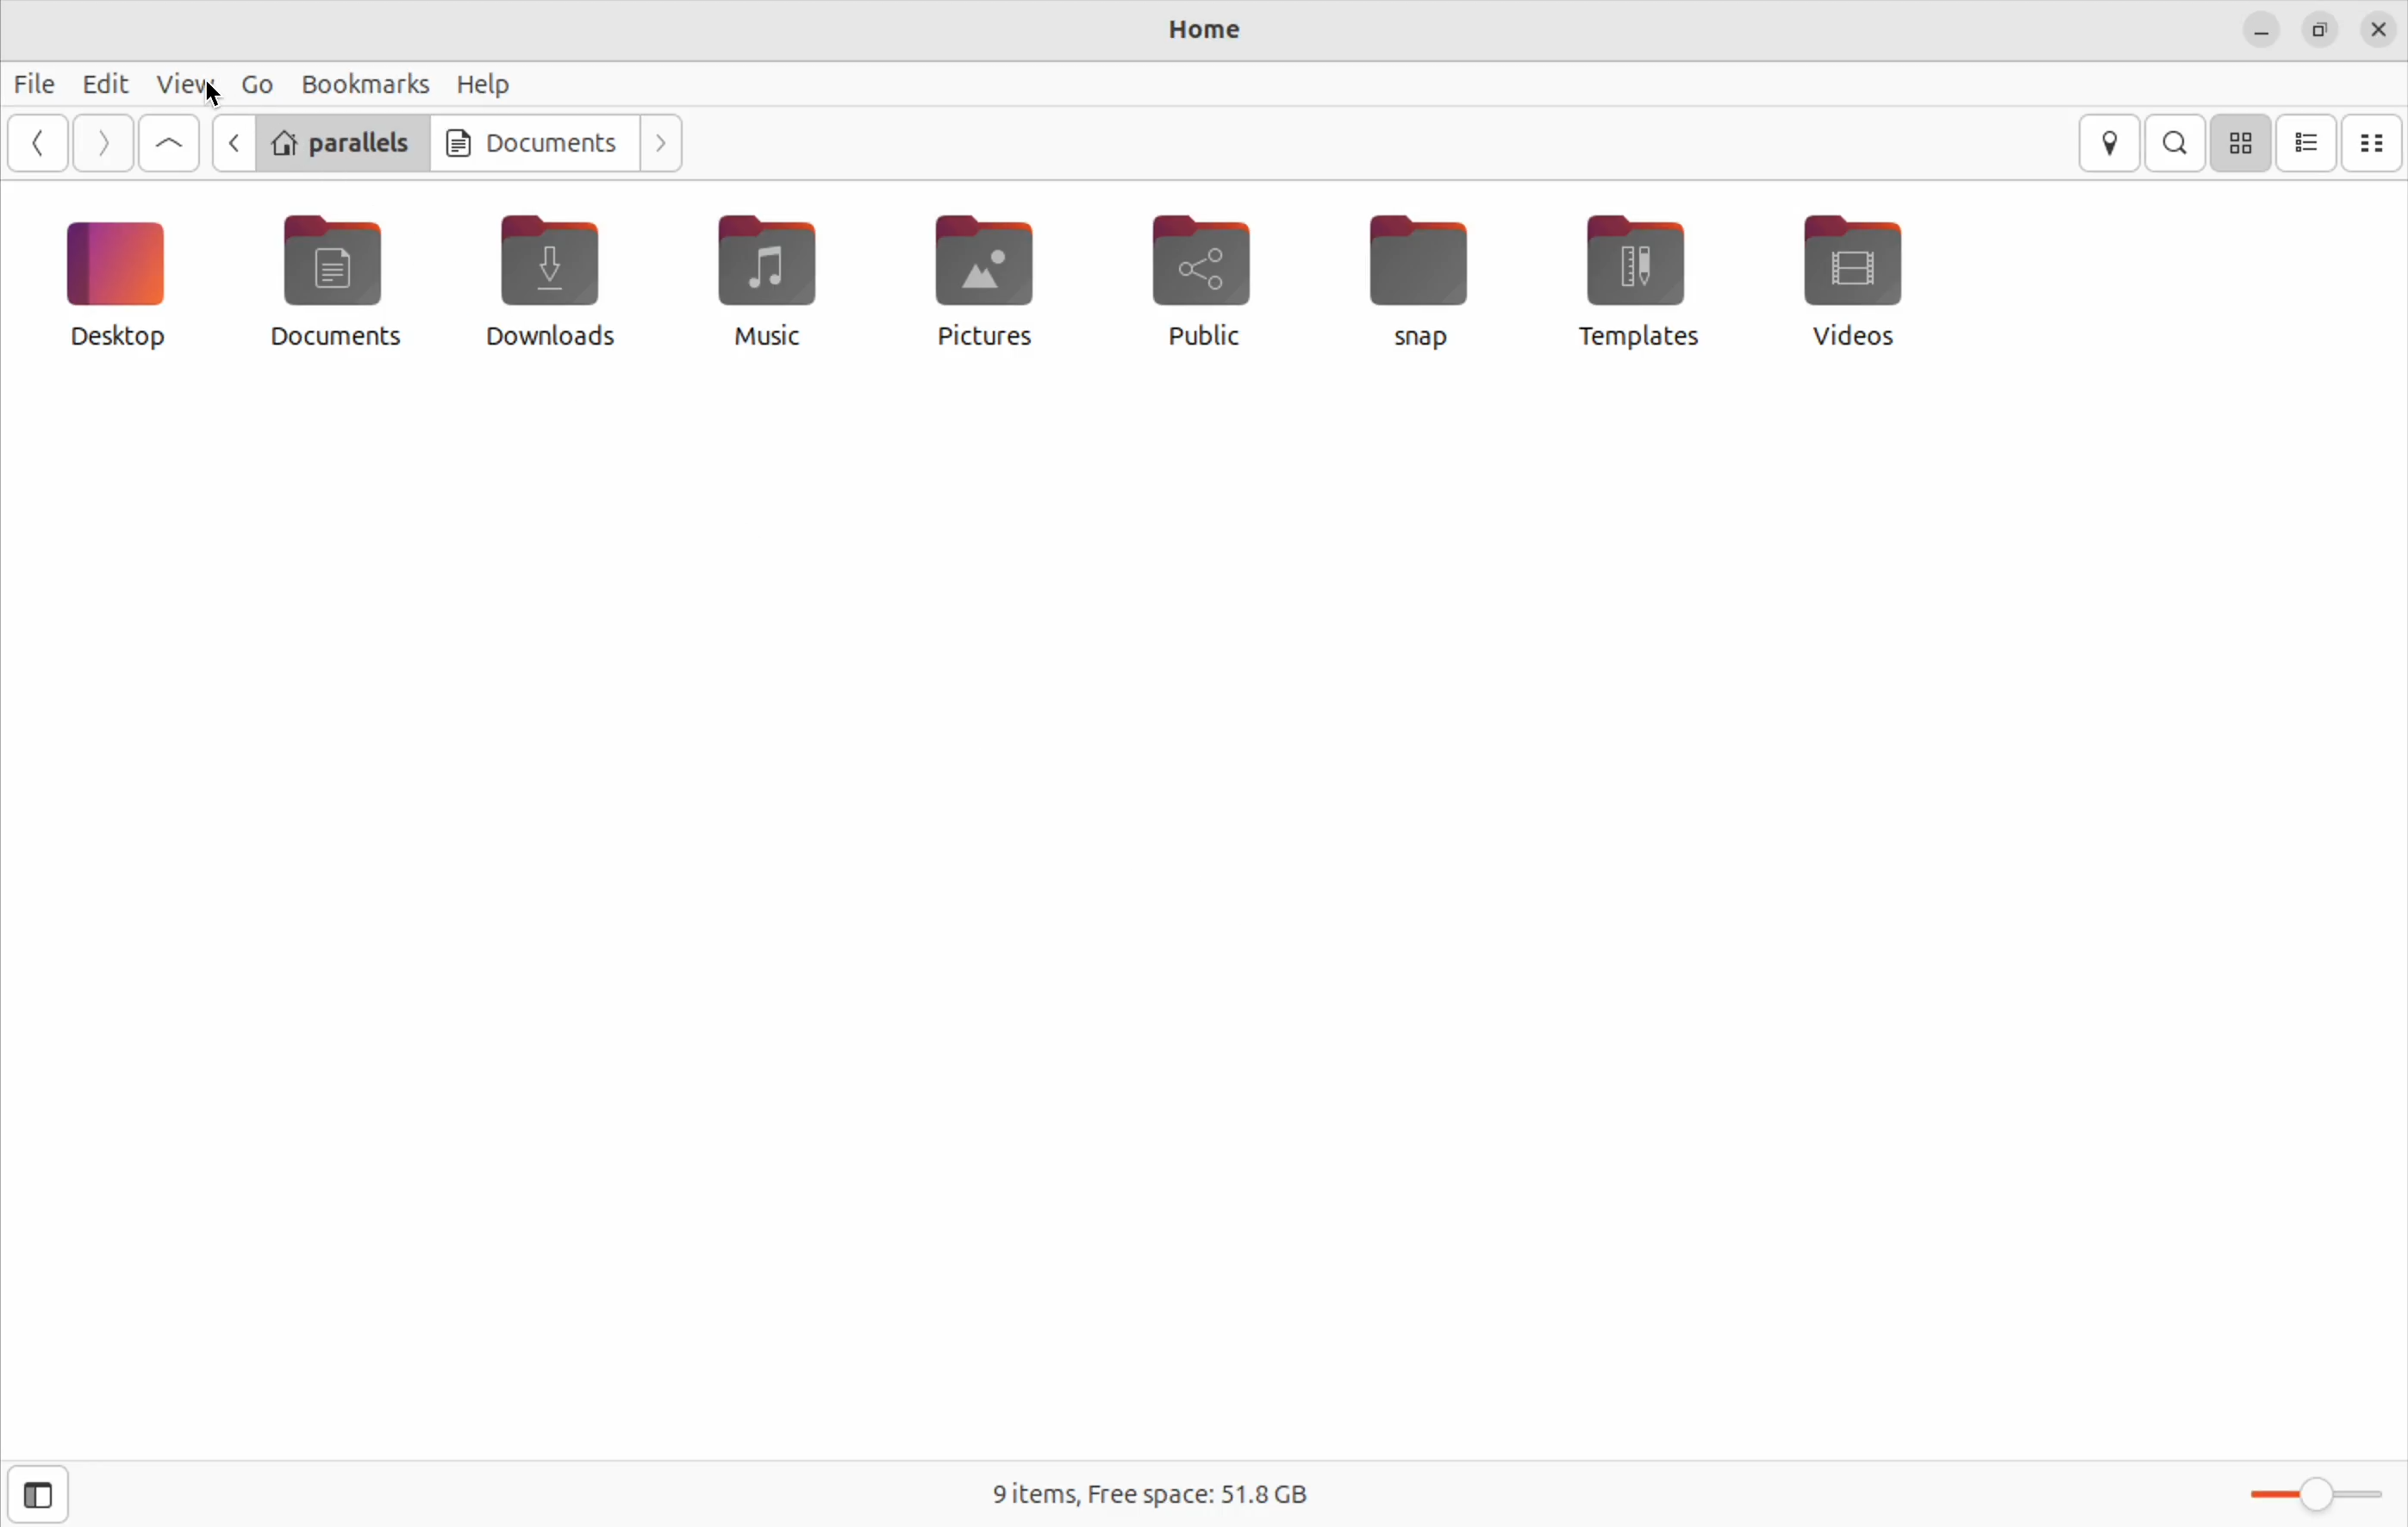 This screenshot has width=2408, height=1527. Describe the element at coordinates (180, 85) in the screenshot. I see `view` at that location.